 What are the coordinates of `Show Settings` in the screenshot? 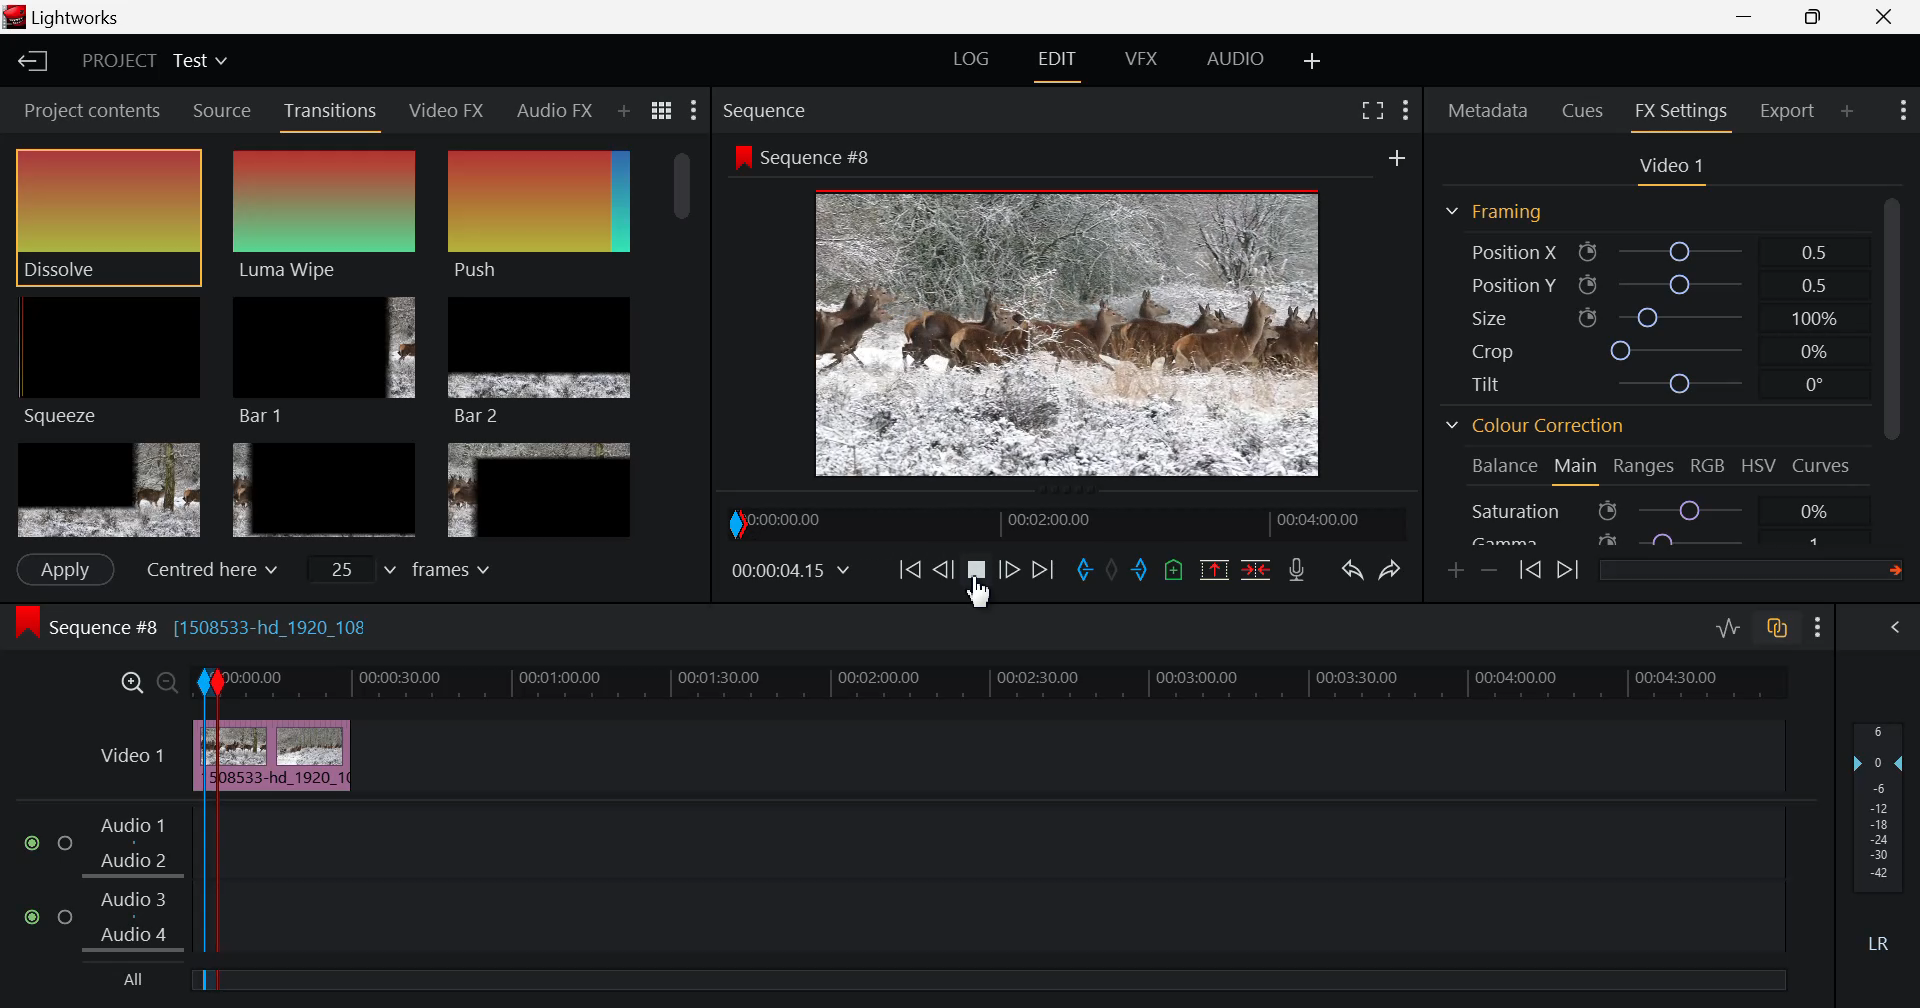 It's located at (1901, 111).